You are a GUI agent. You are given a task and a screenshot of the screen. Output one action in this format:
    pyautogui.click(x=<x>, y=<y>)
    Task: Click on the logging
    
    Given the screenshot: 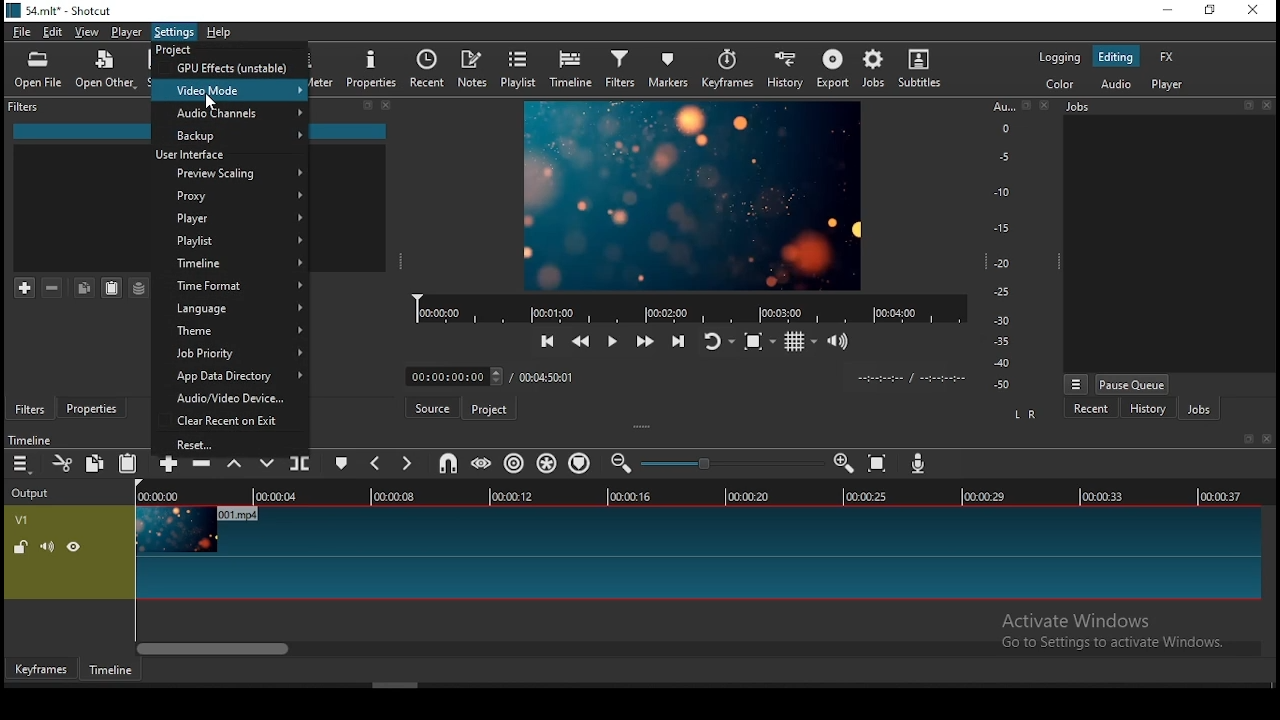 What is the action you would take?
    pyautogui.click(x=1059, y=56)
    